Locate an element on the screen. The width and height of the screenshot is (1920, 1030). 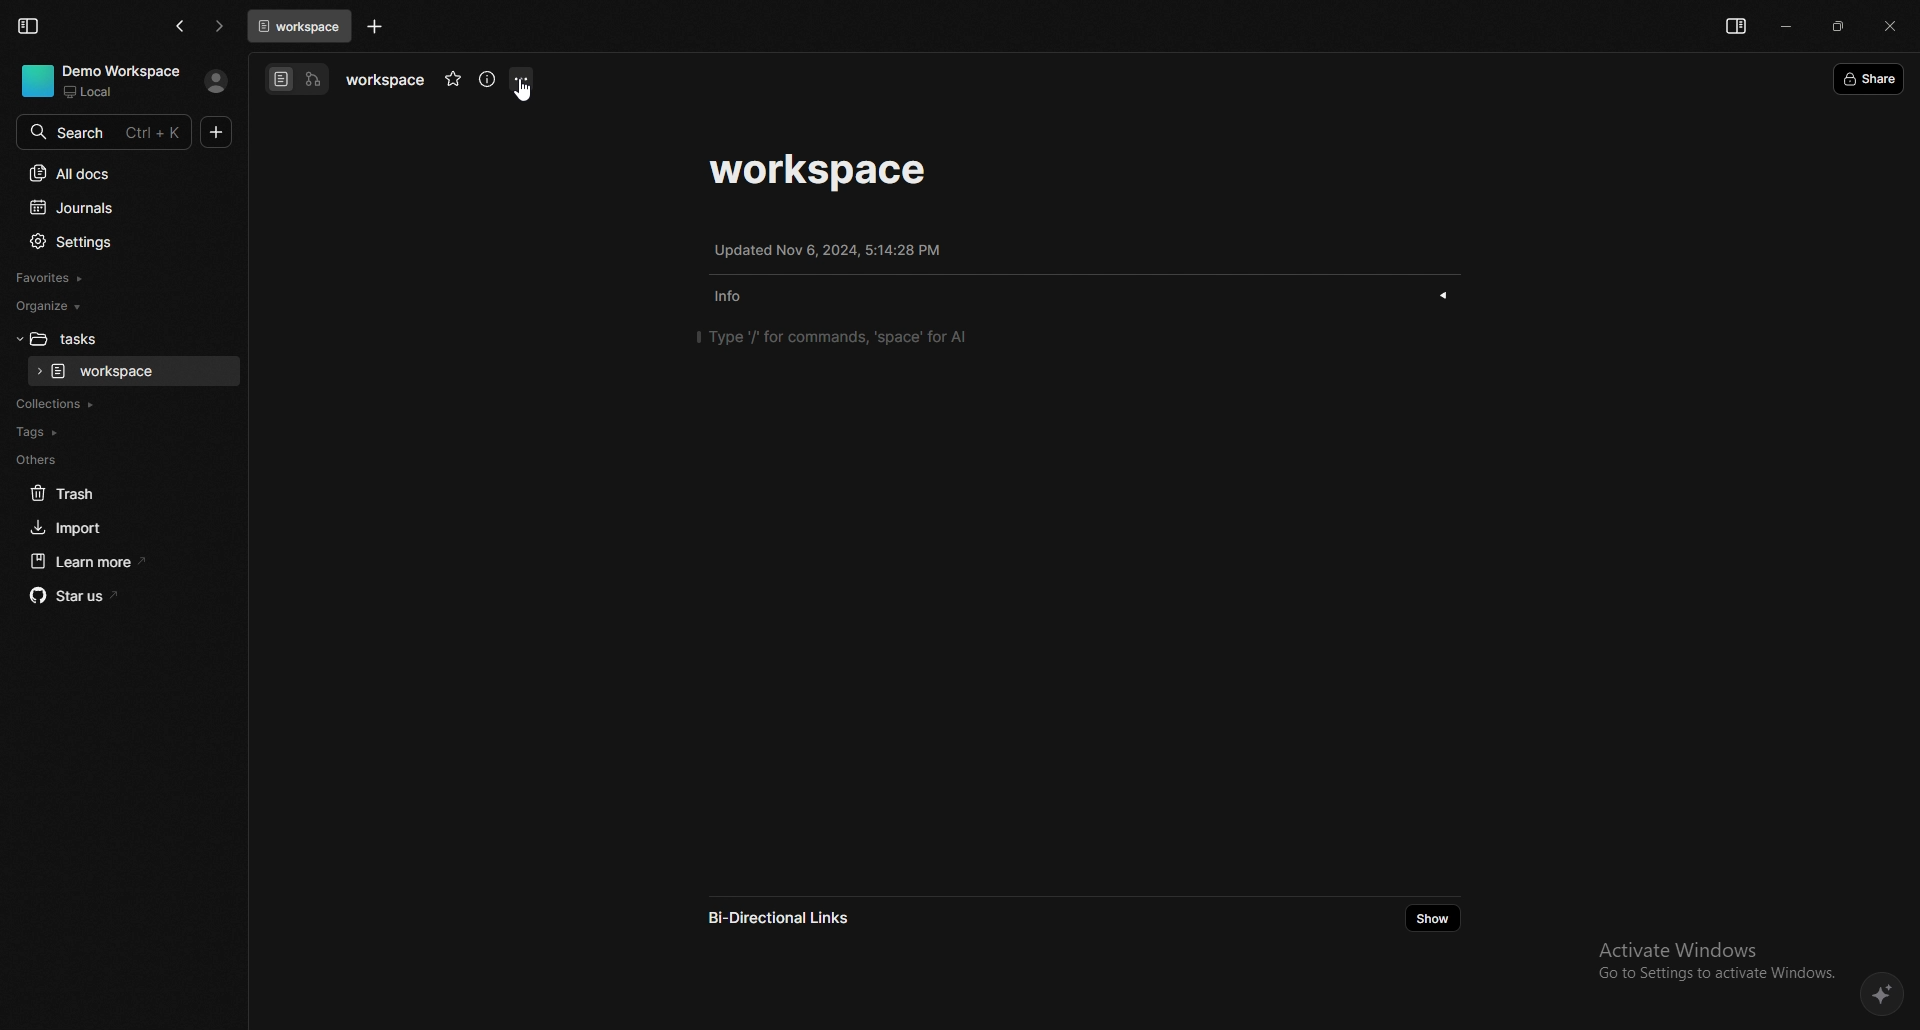
info is located at coordinates (736, 298).